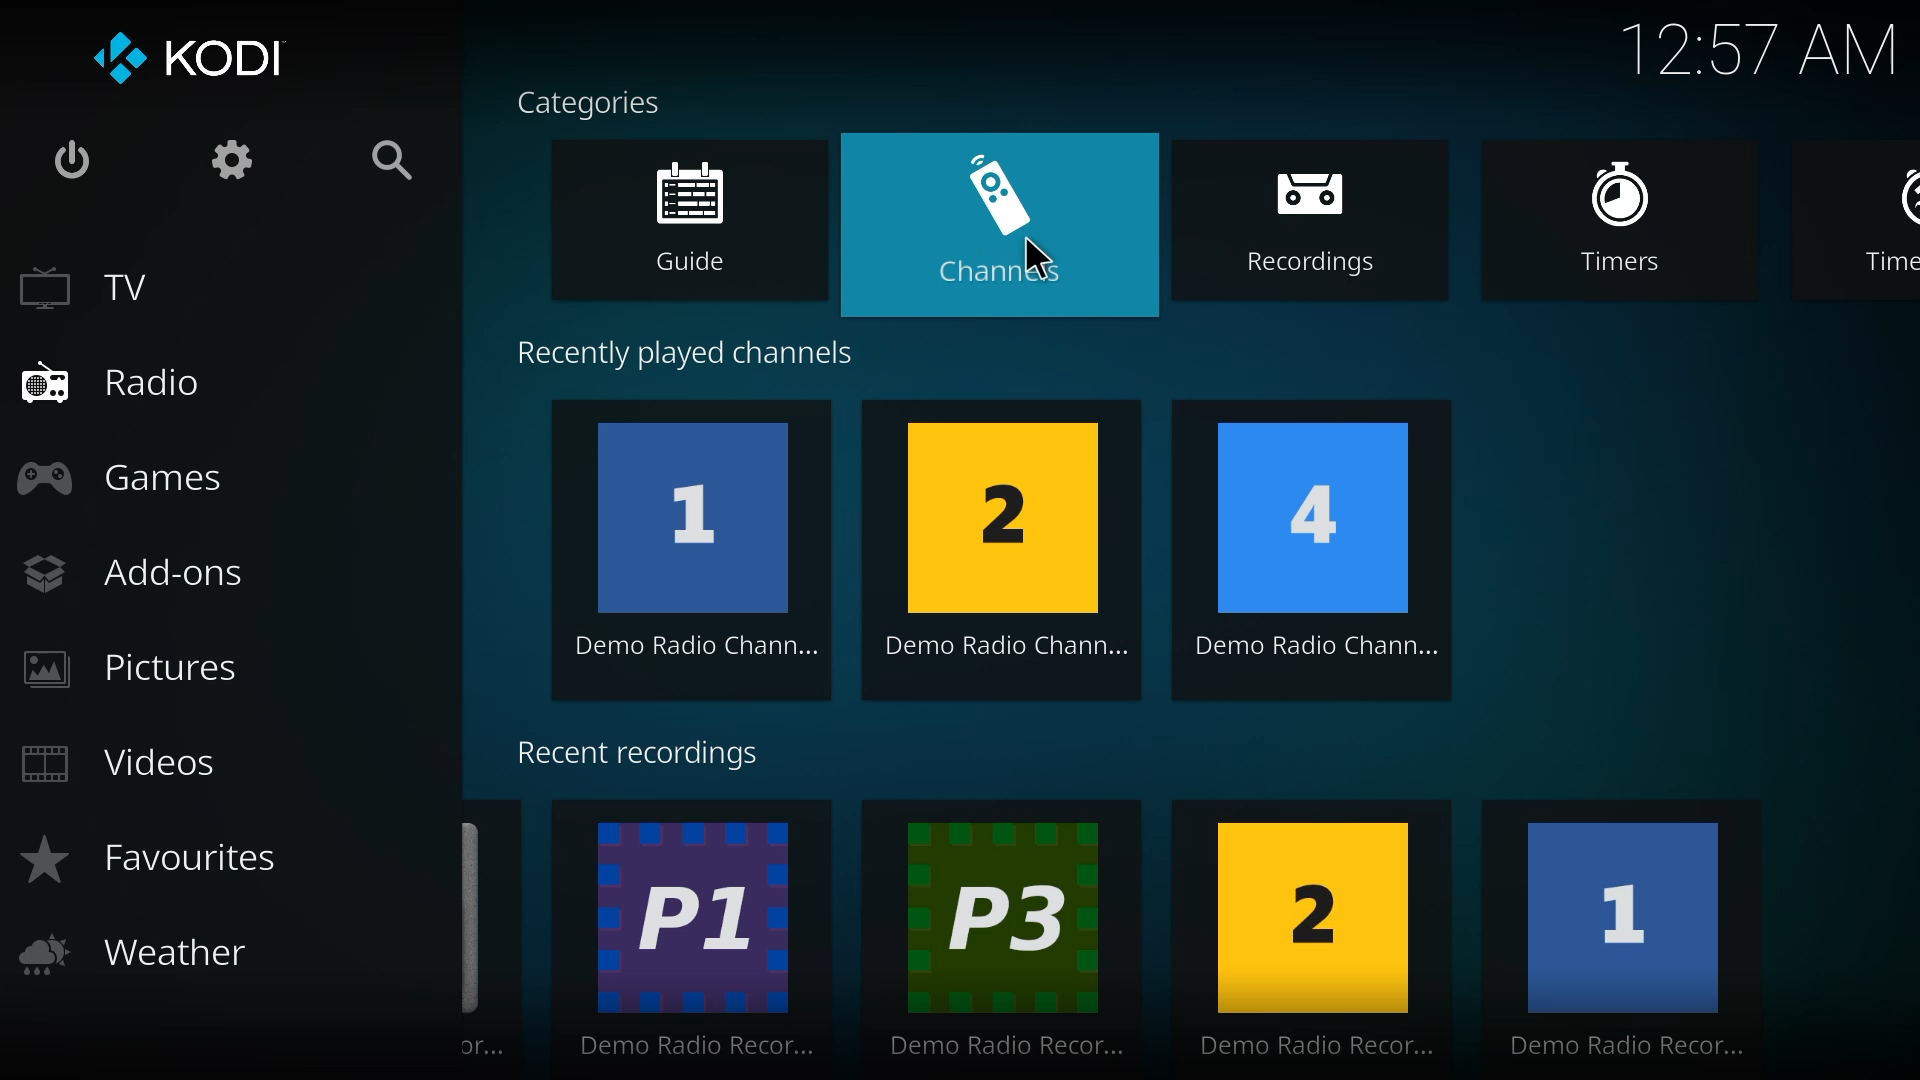 The width and height of the screenshot is (1920, 1080). I want to click on pictures, so click(135, 669).